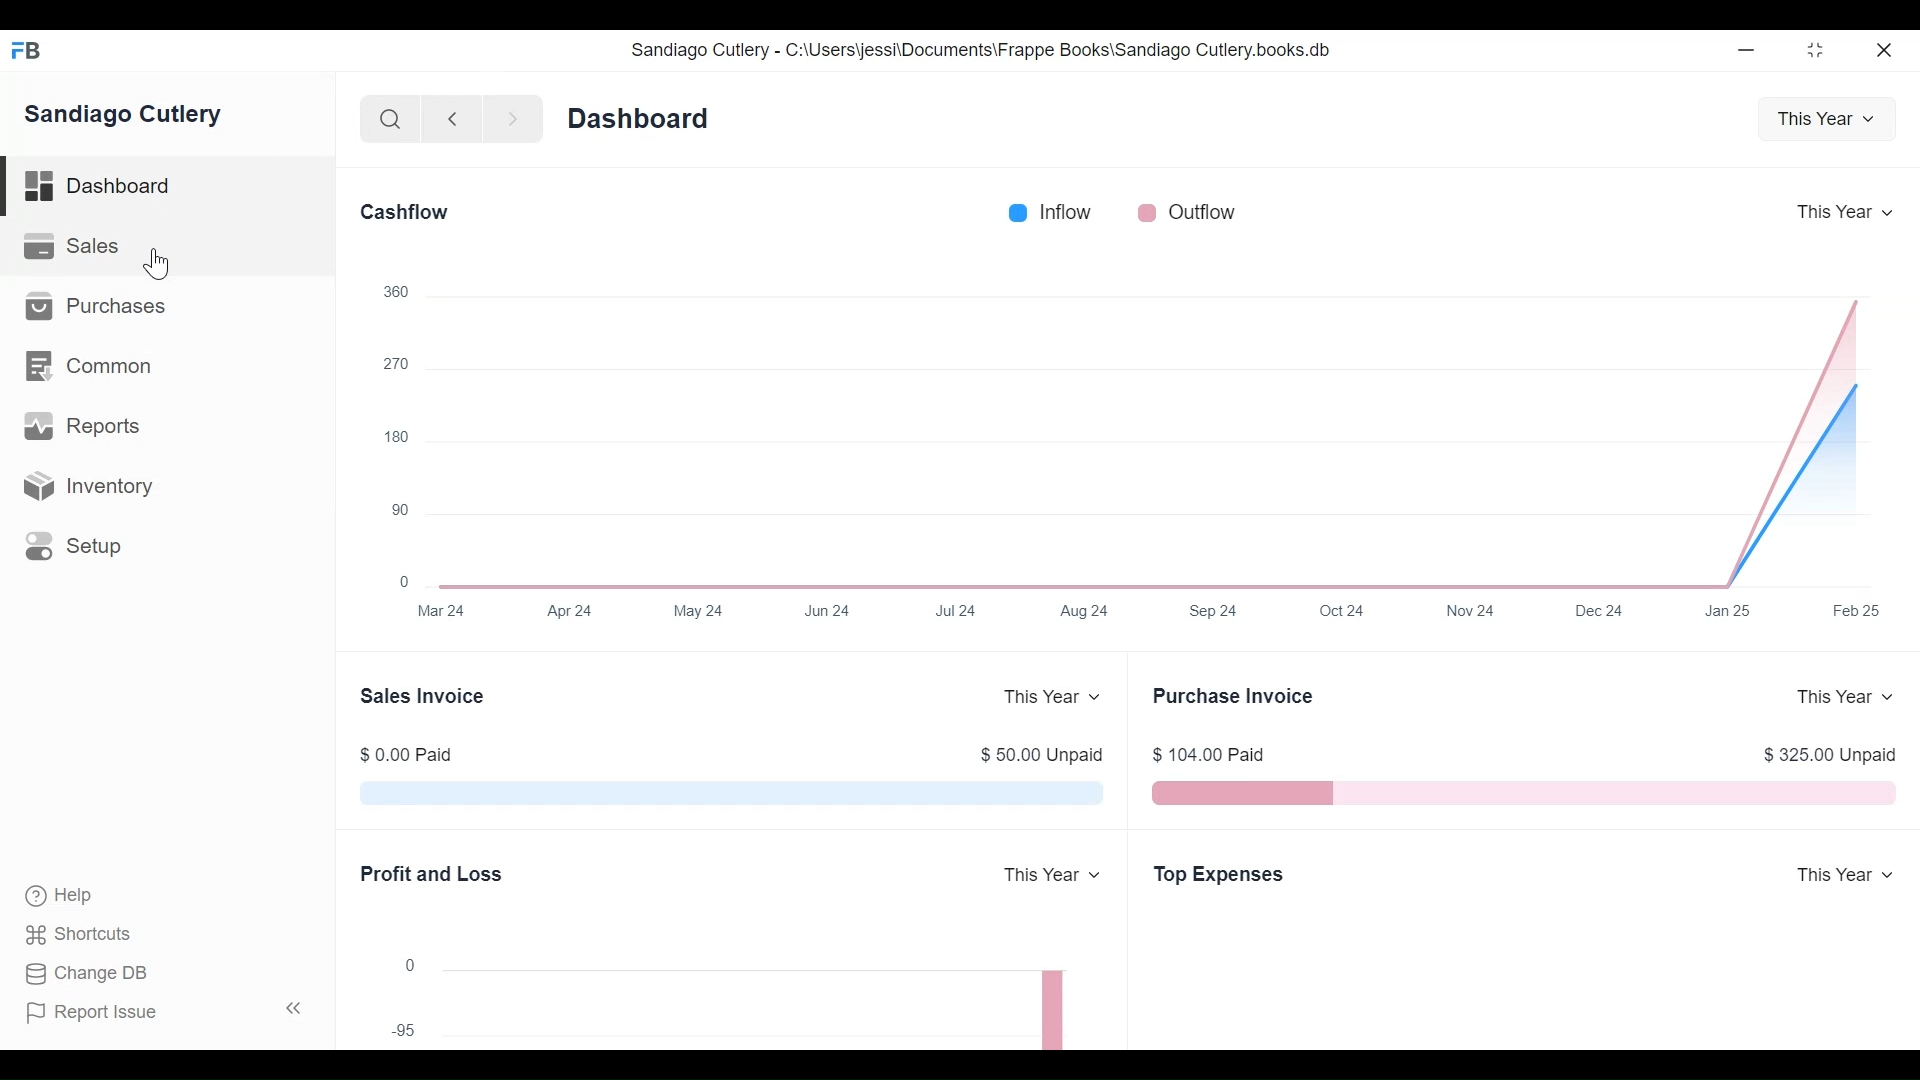  I want to click on Dec 24, so click(1598, 612).